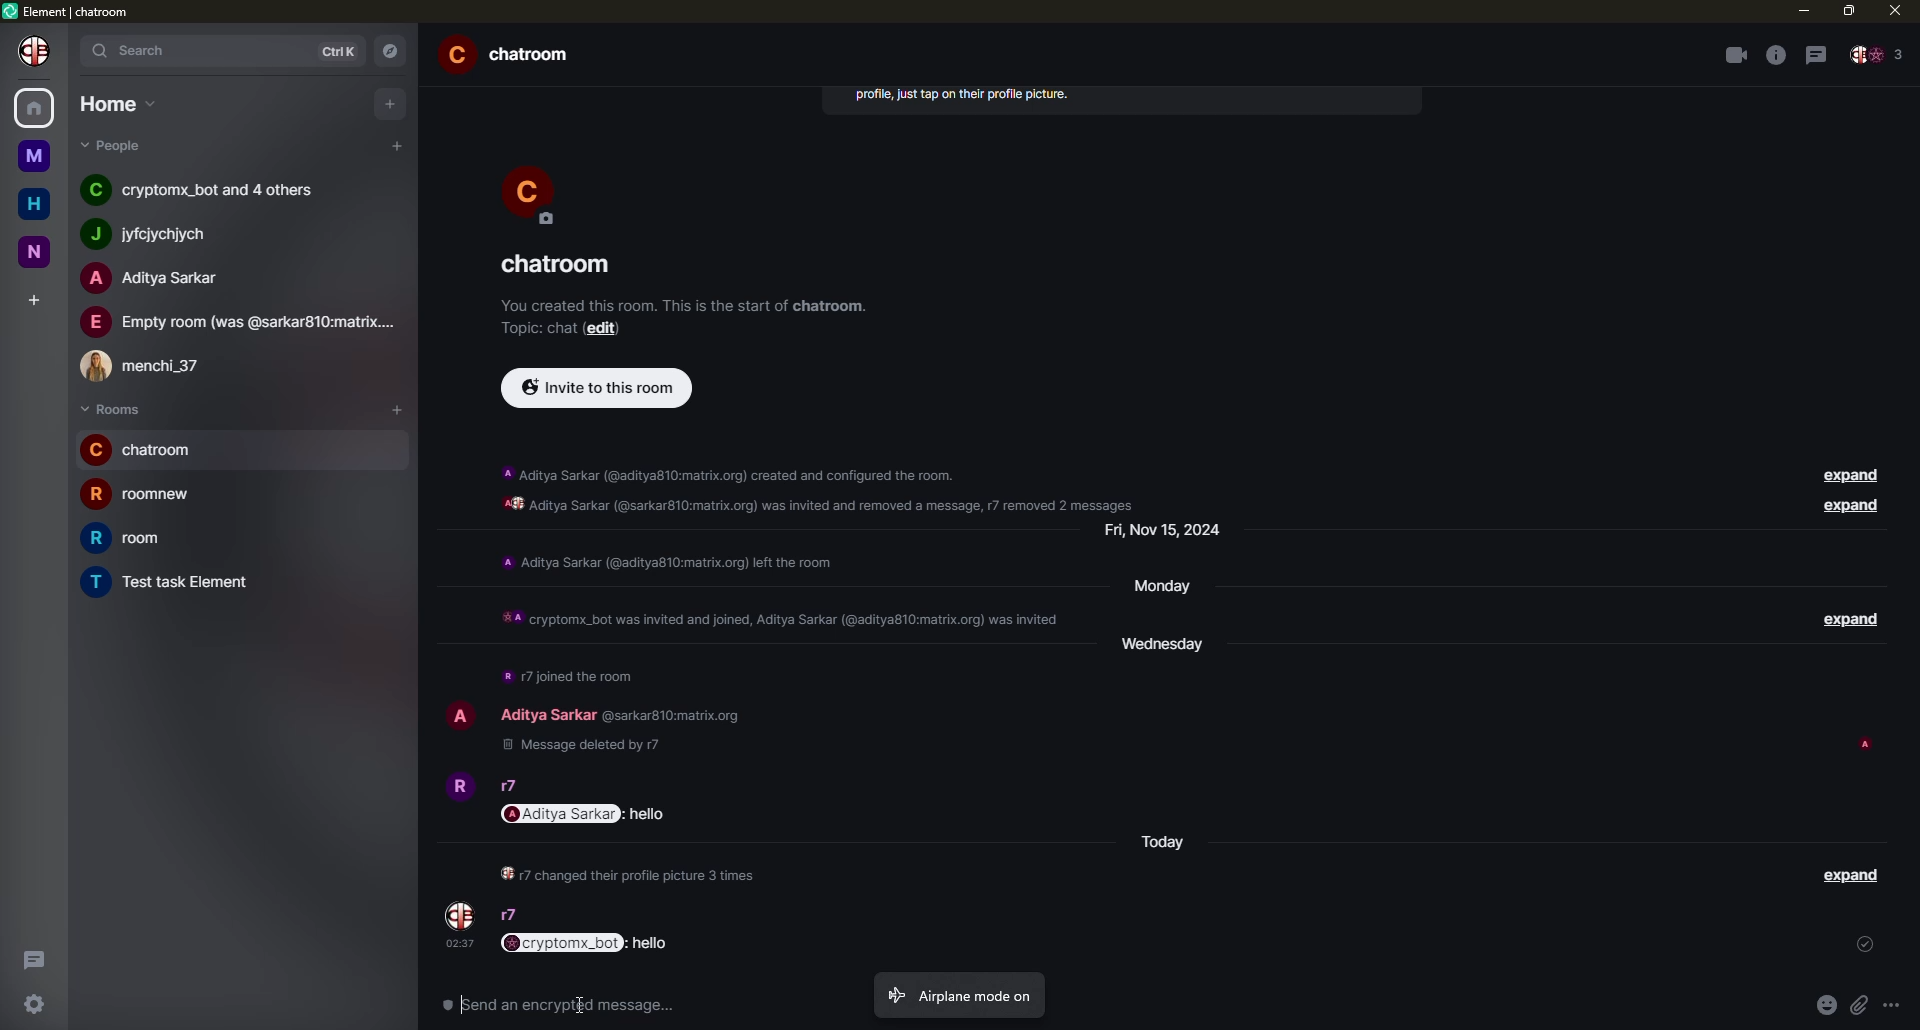 The height and width of the screenshot is (1030, 1920). Describe the element at coordinates (238, 322) in the screenshot. I see `people` at that location.